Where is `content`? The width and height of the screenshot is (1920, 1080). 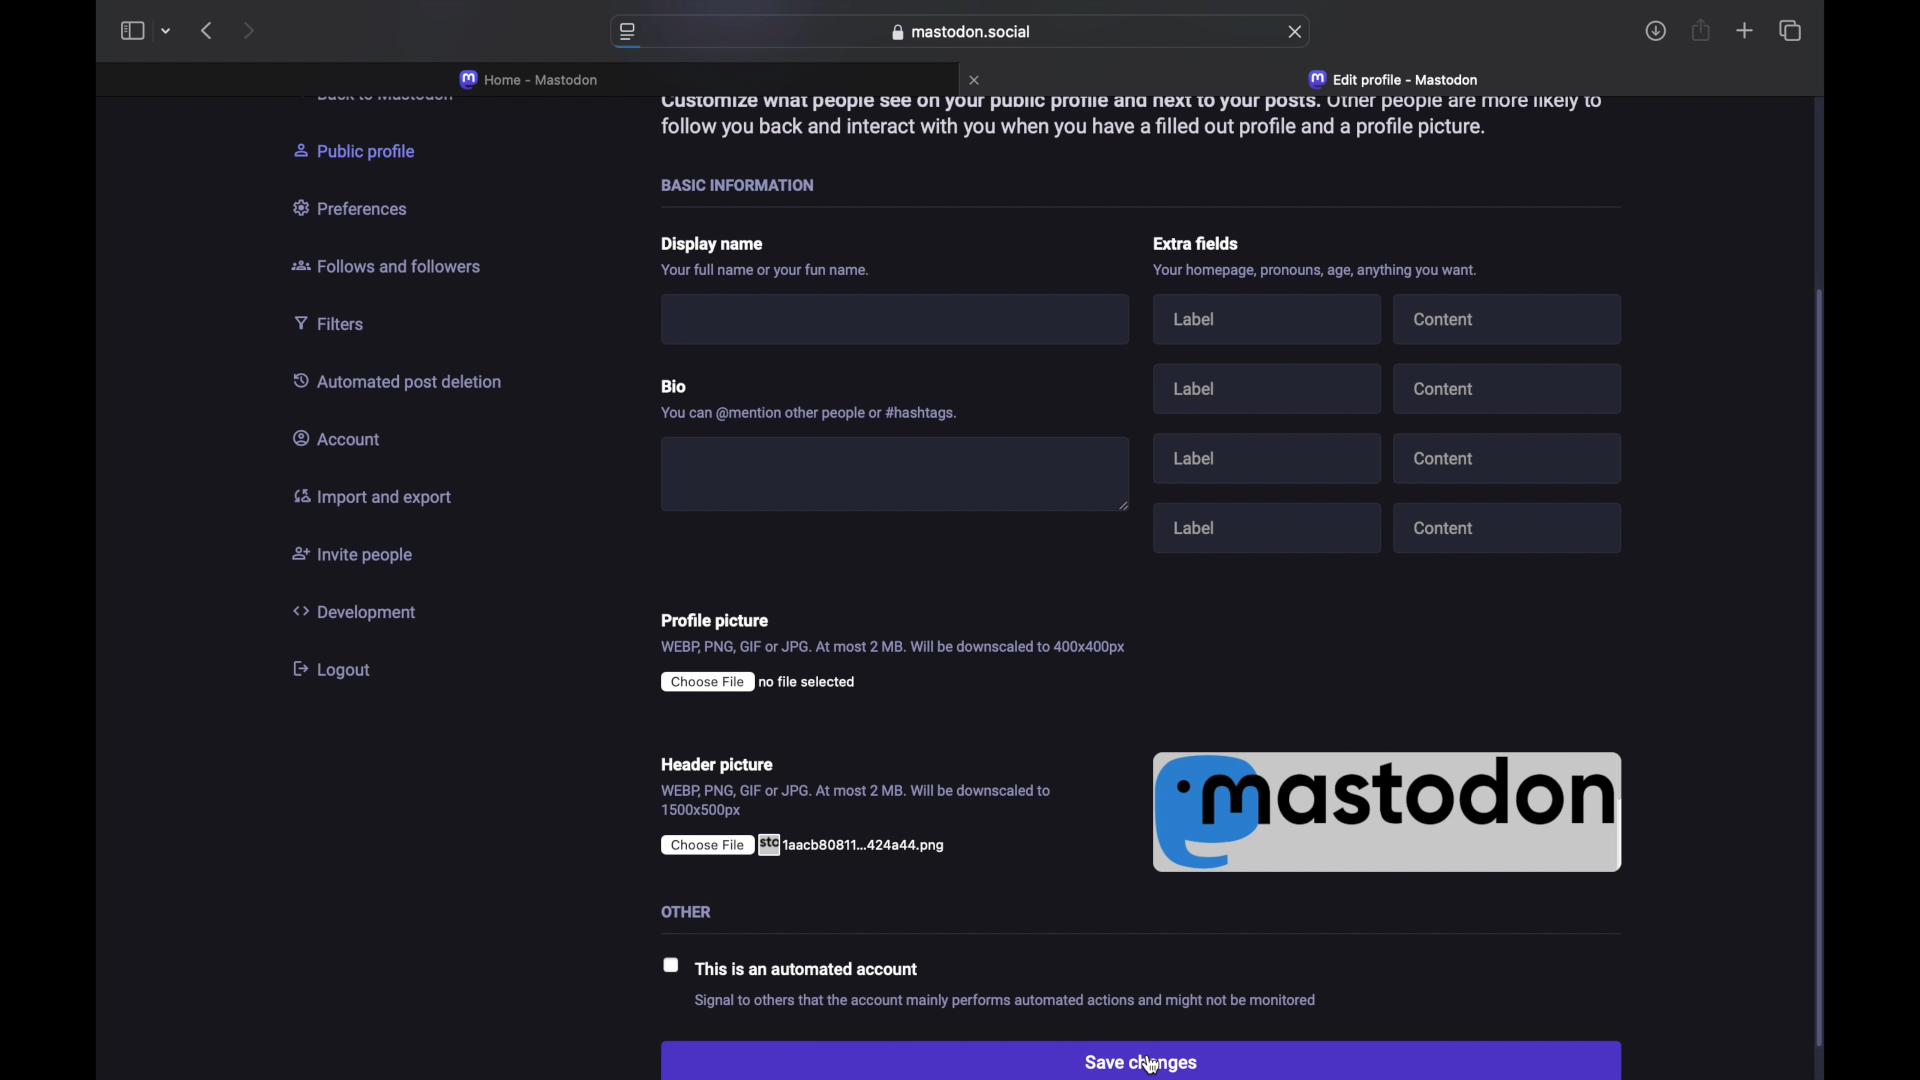
content is located at coordinates (1510, 530).